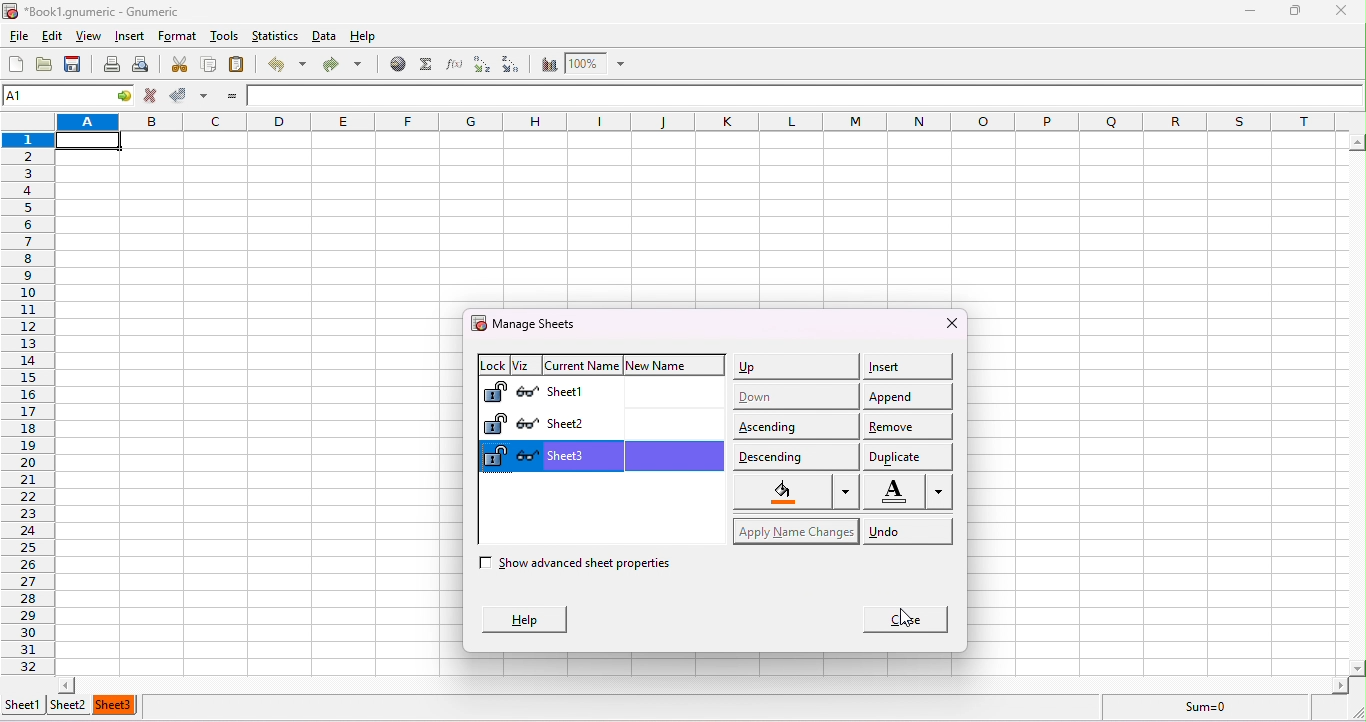  What do you see at coordinates (580, 364) in the screenshot?
I see `current name` at bounding box center [580, 364].